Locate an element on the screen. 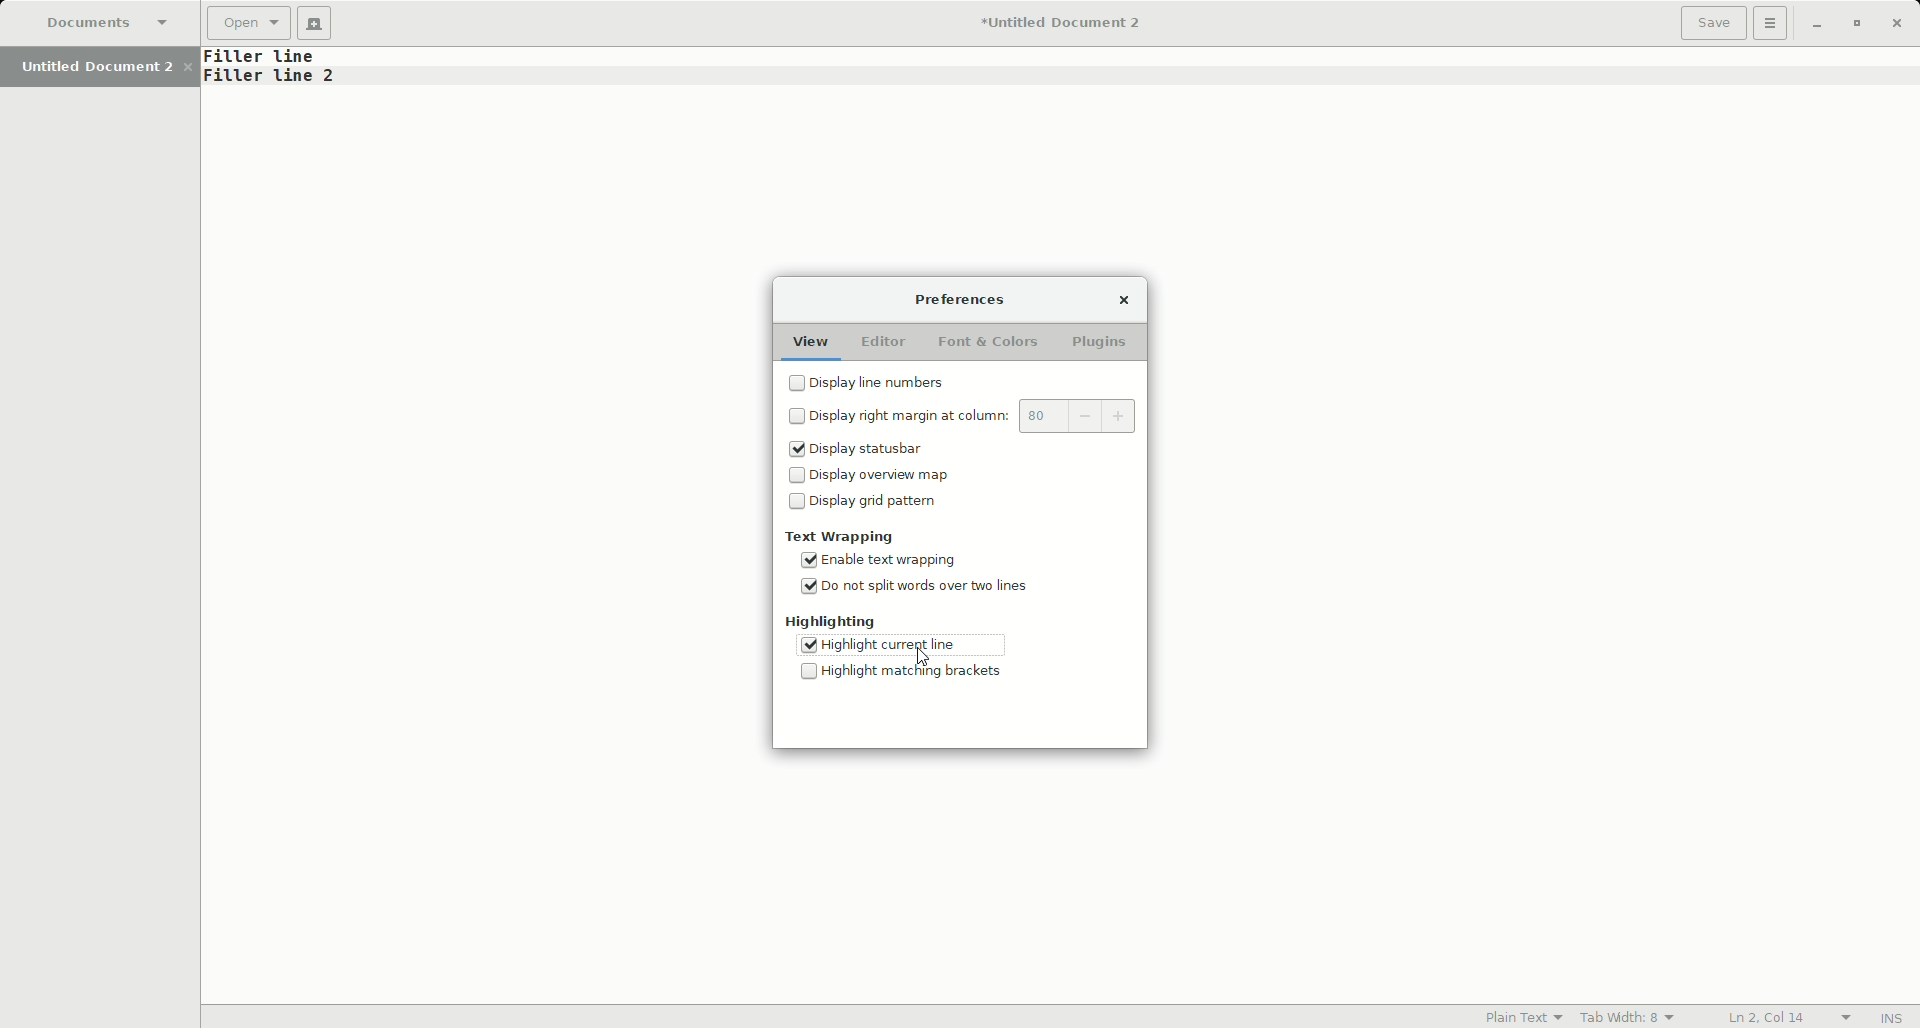  View is located at coordinates (809, 338).